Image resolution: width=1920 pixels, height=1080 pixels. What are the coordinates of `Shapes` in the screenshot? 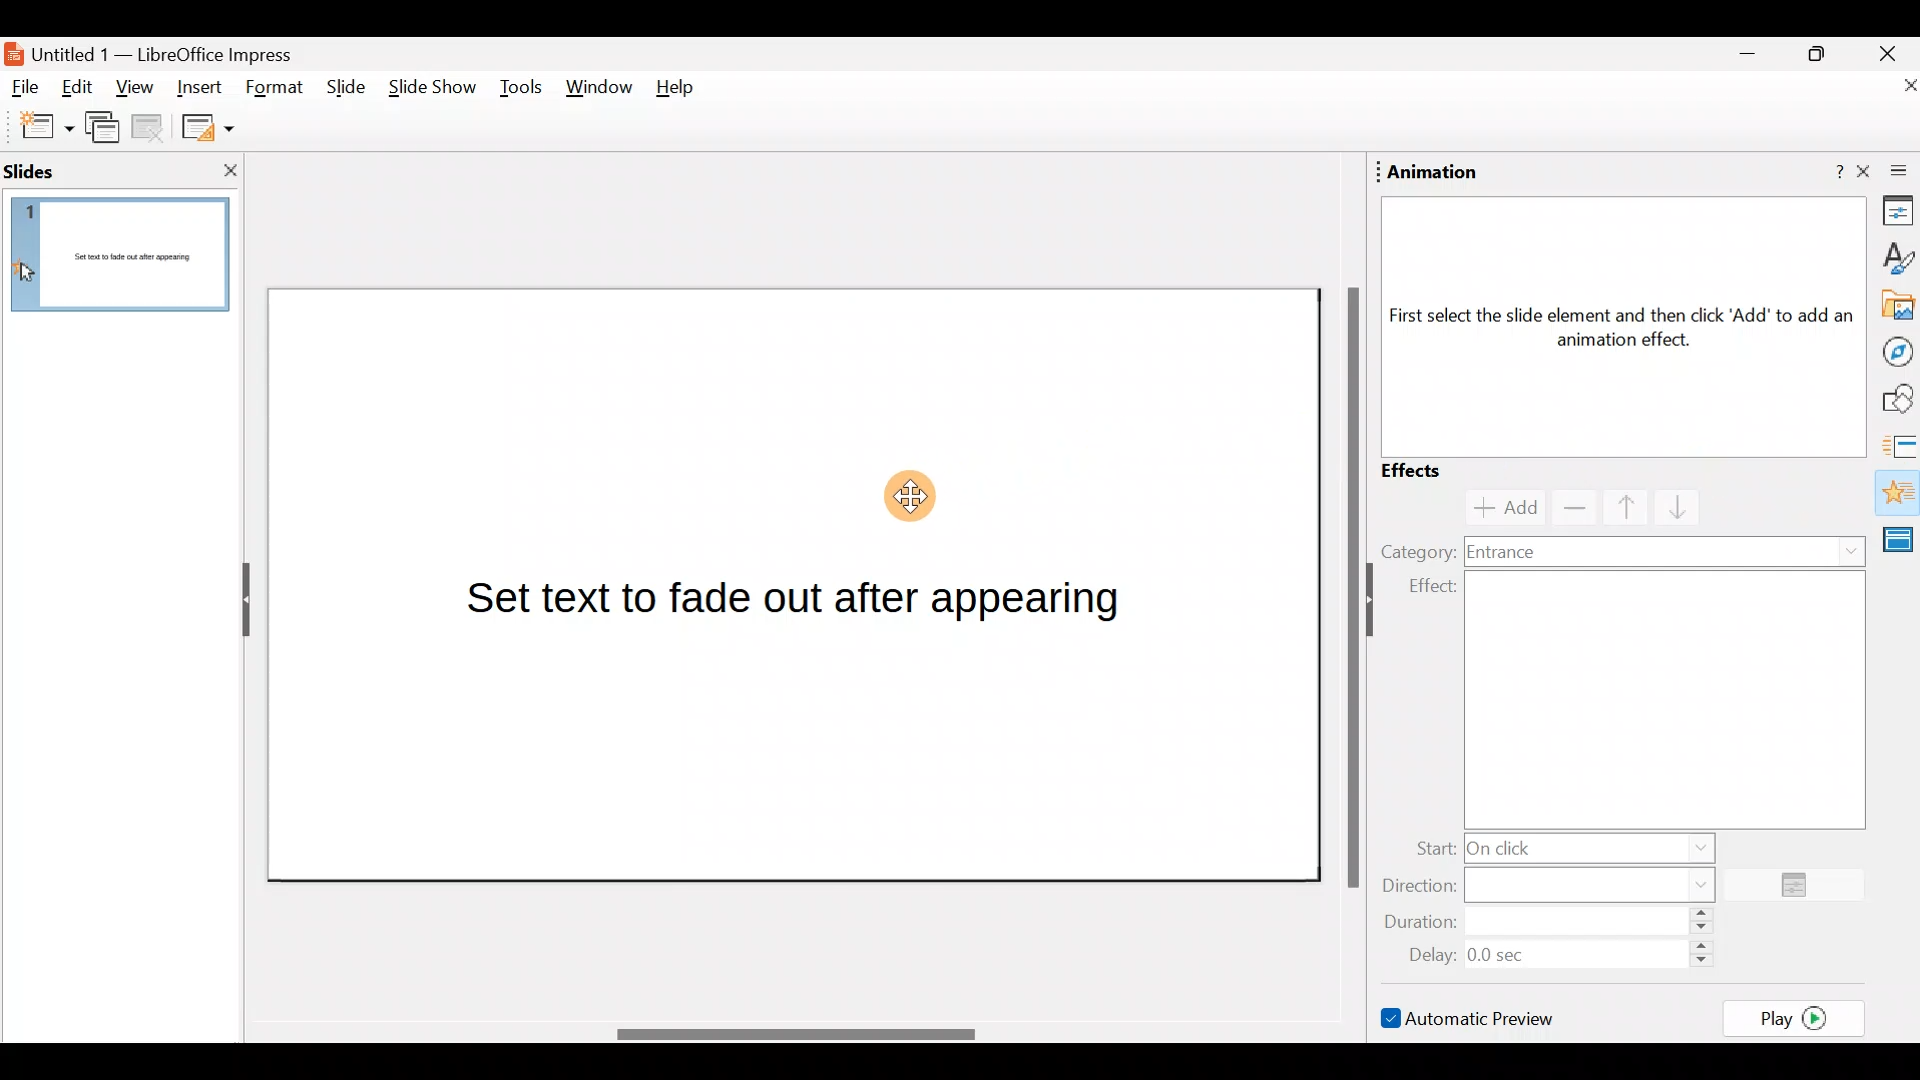 It's located at (1895, 399).